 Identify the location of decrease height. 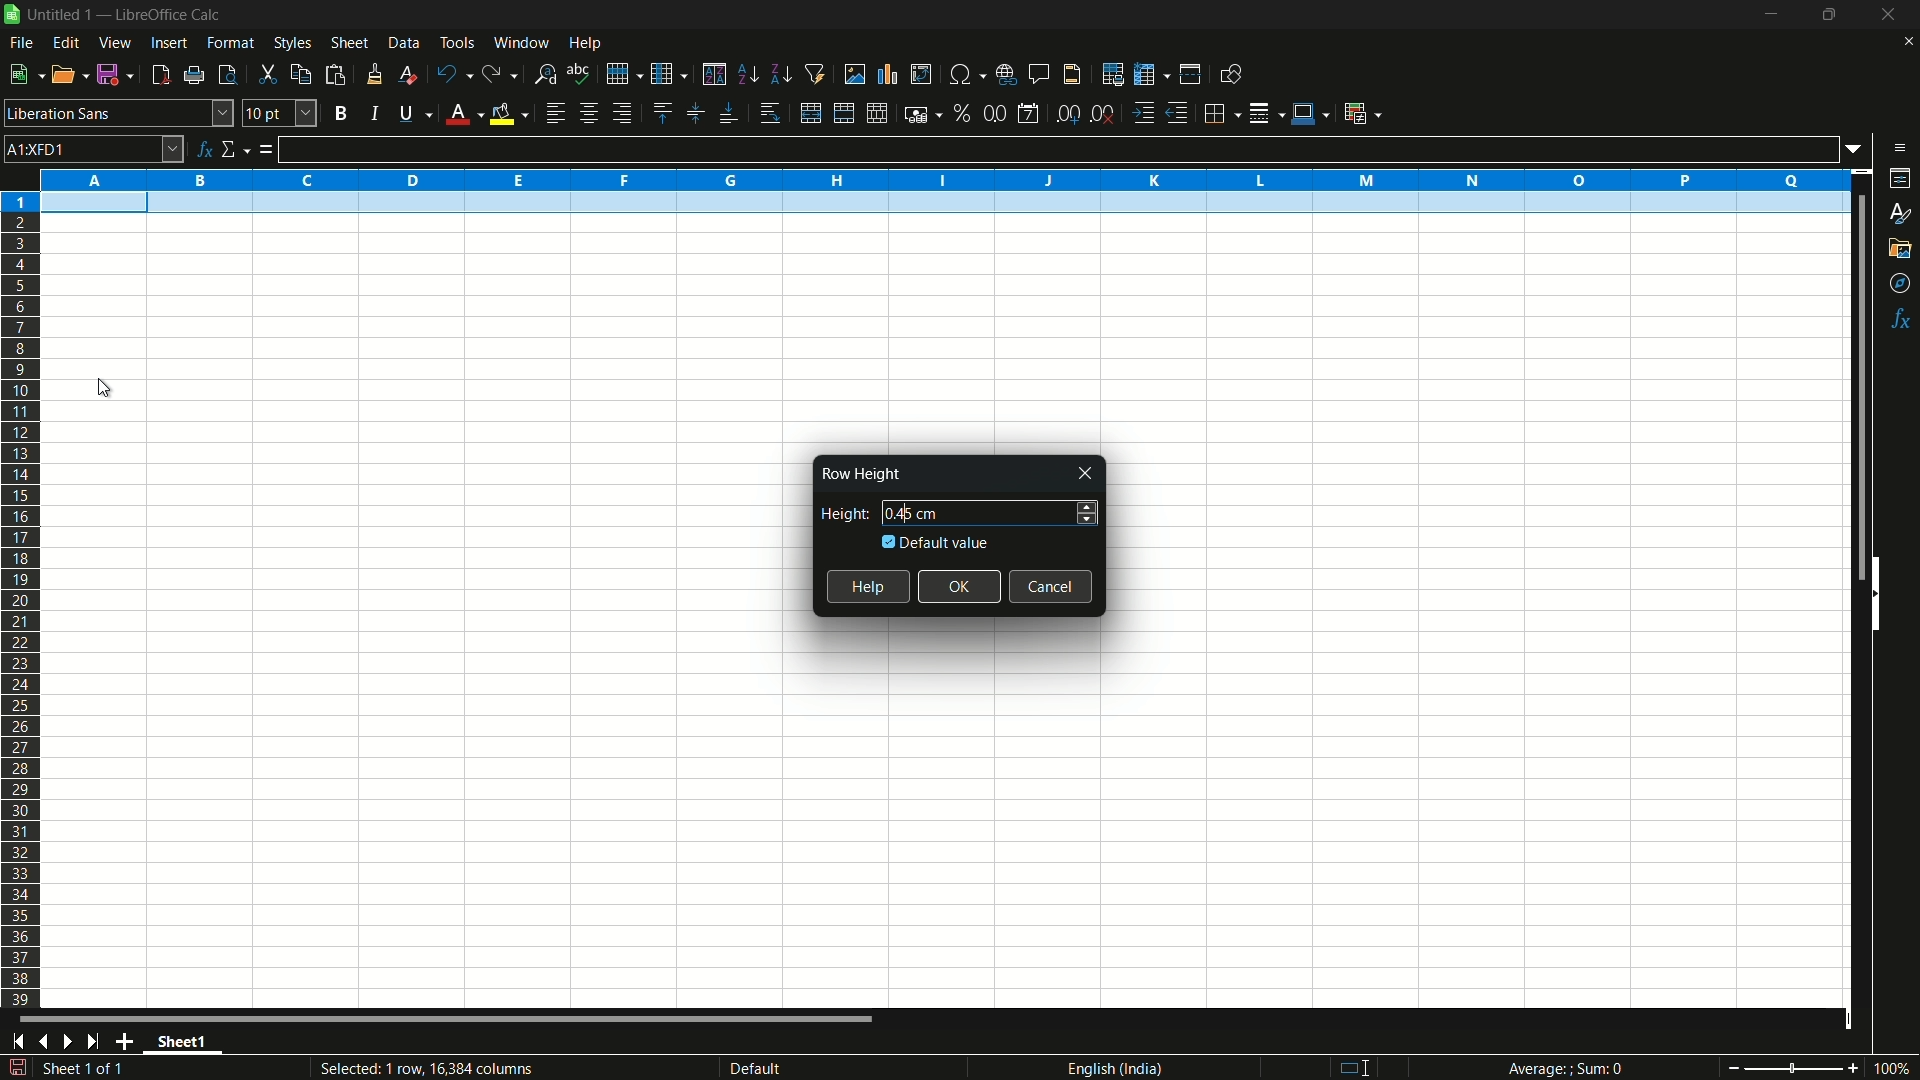
(1087, 521).